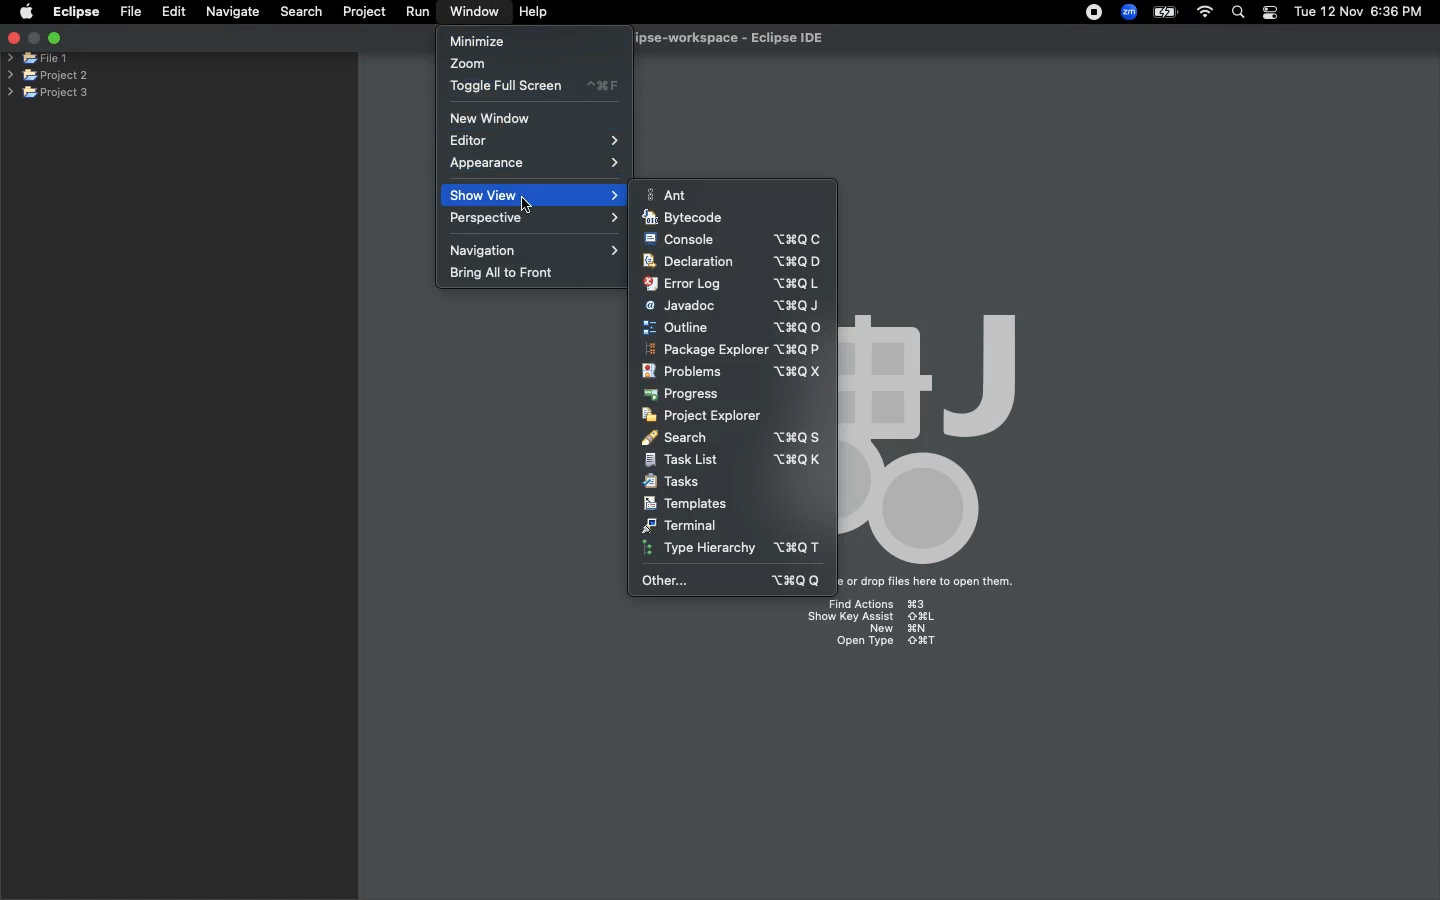  Describe the element at coordinates (529, 200) in the screenshot. I see `Clicking on show view` at that location.